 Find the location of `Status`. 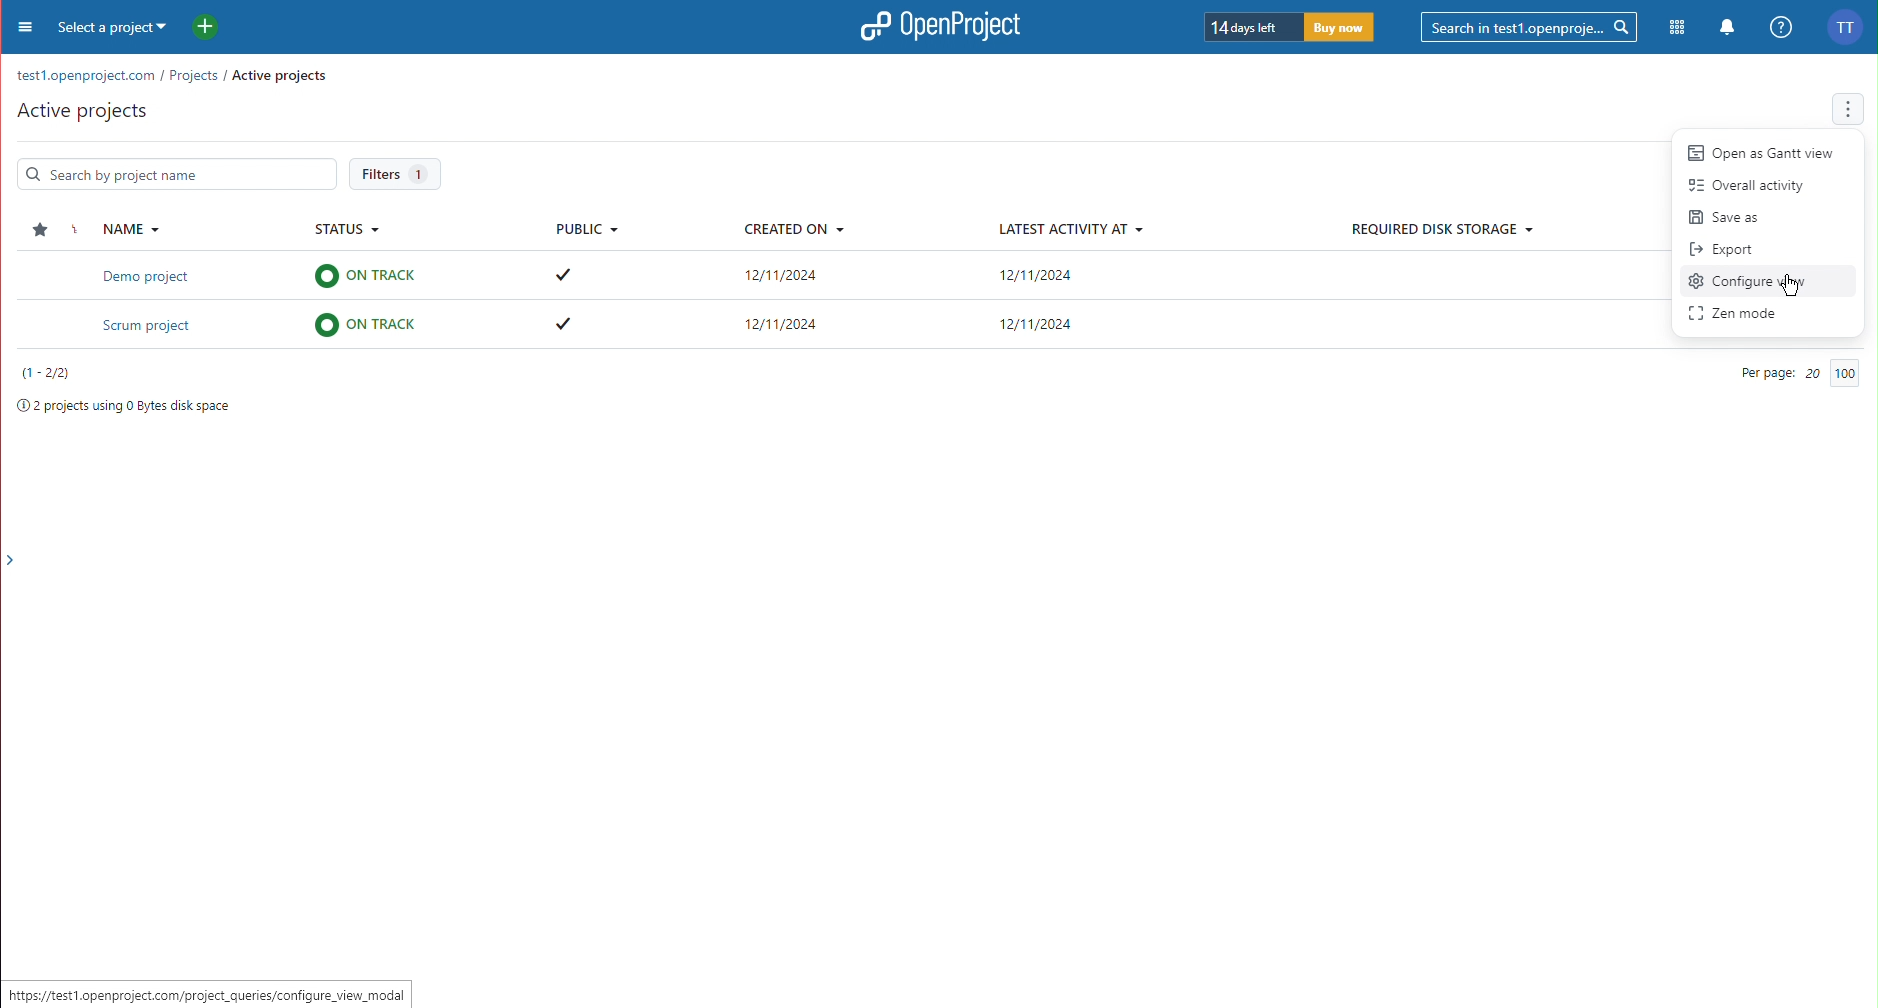

Status is located at coordinates (351, 233).